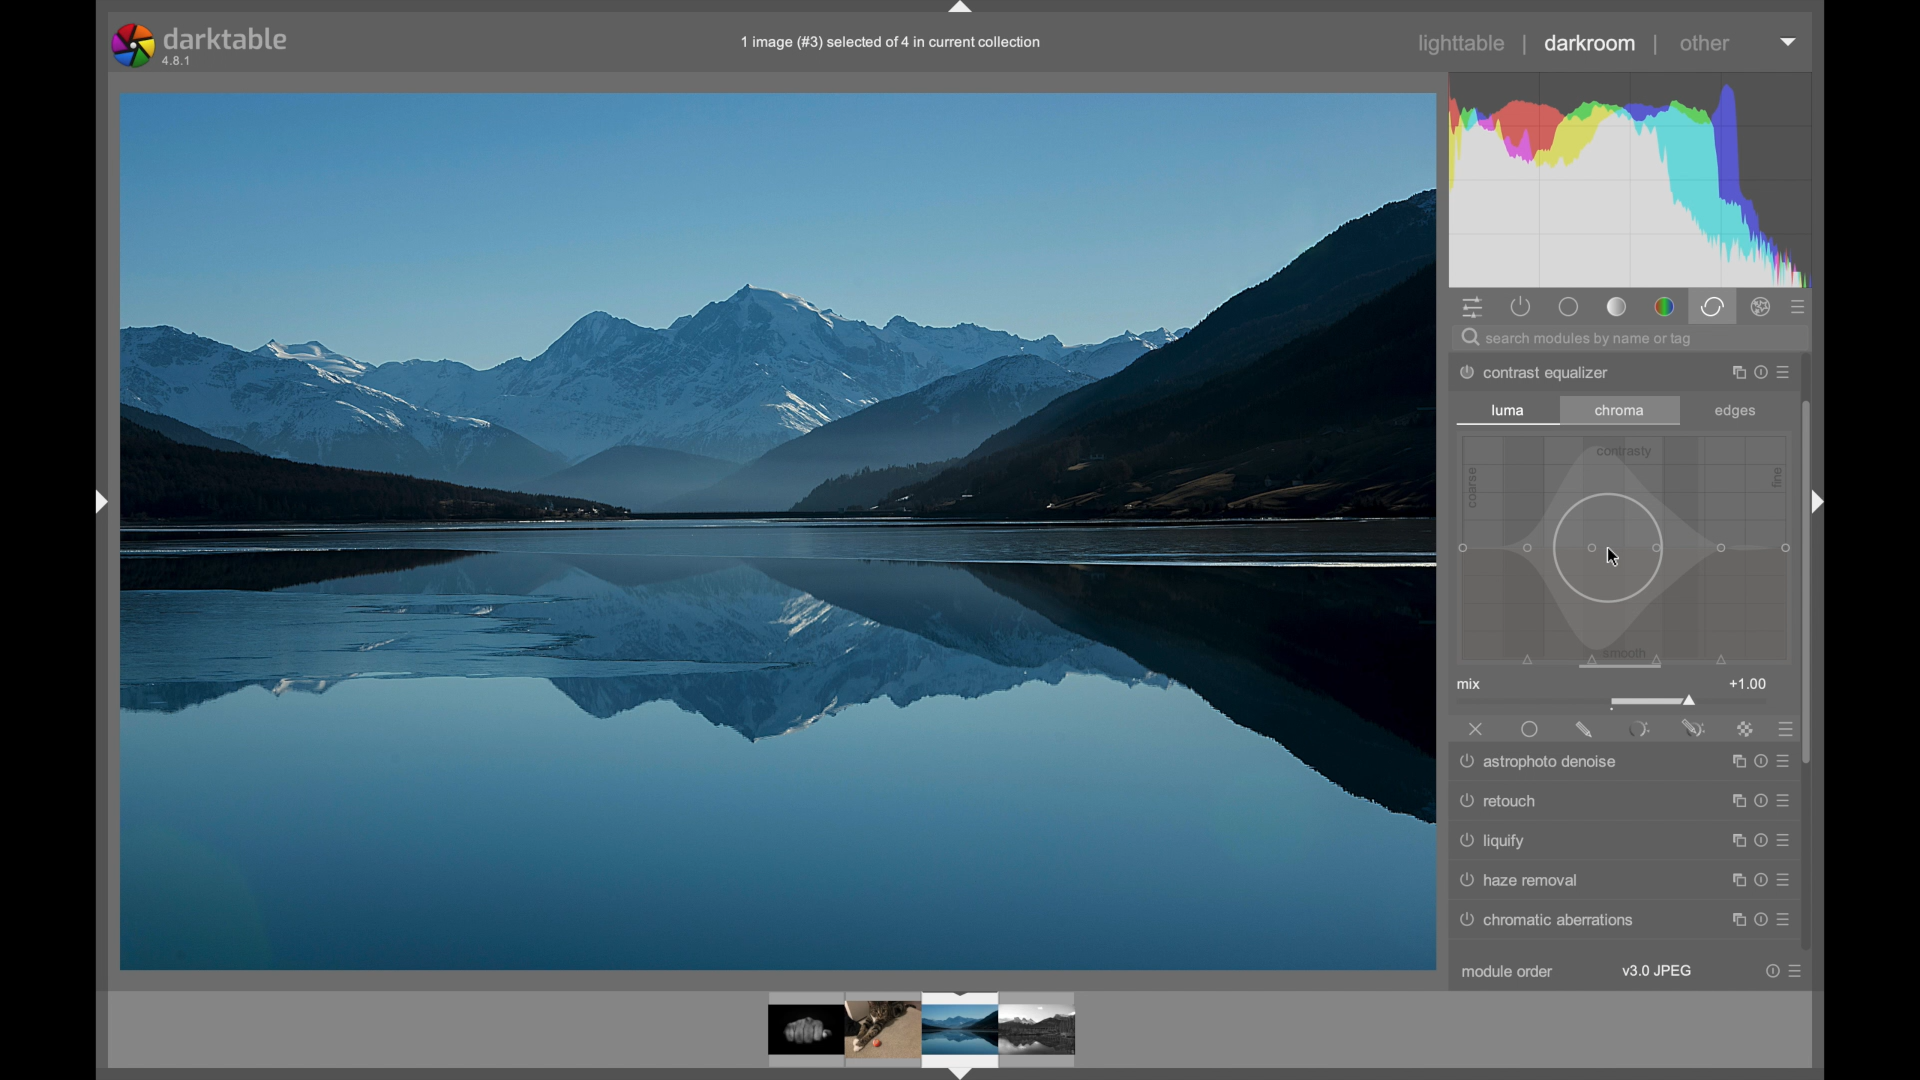 The image size is (1920, 1080). What do you see at coordinates (1750, 882) in the screenshot?
I see `more options` at bounding box center [1750, 882].